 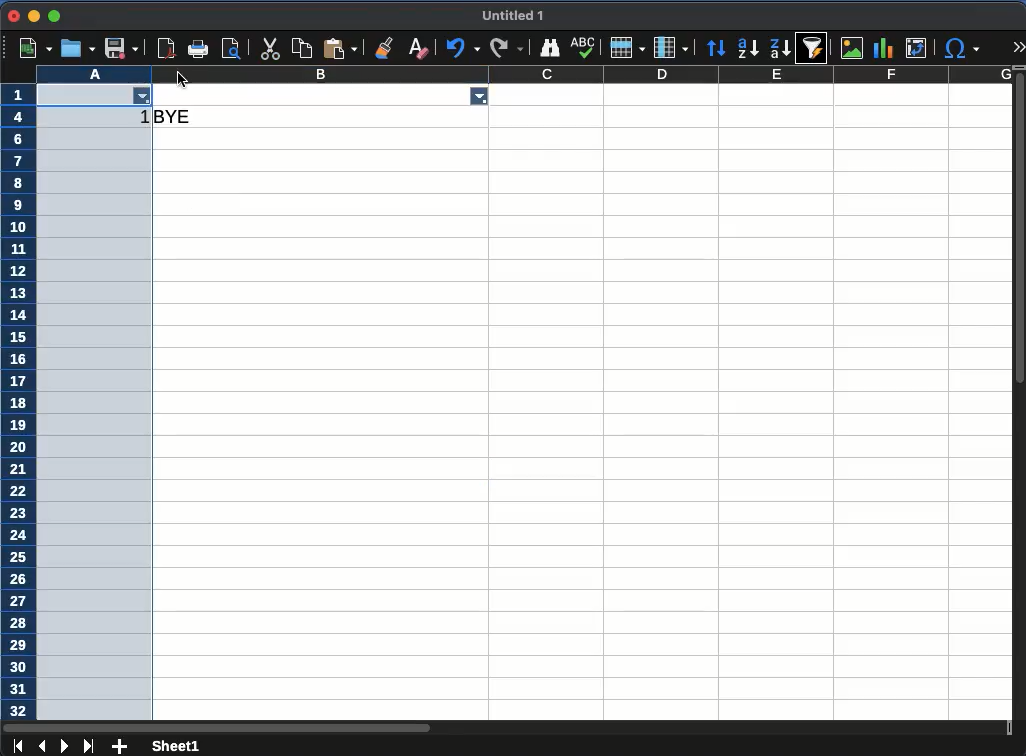 I want to click on bye, so click(x=177, y=116).